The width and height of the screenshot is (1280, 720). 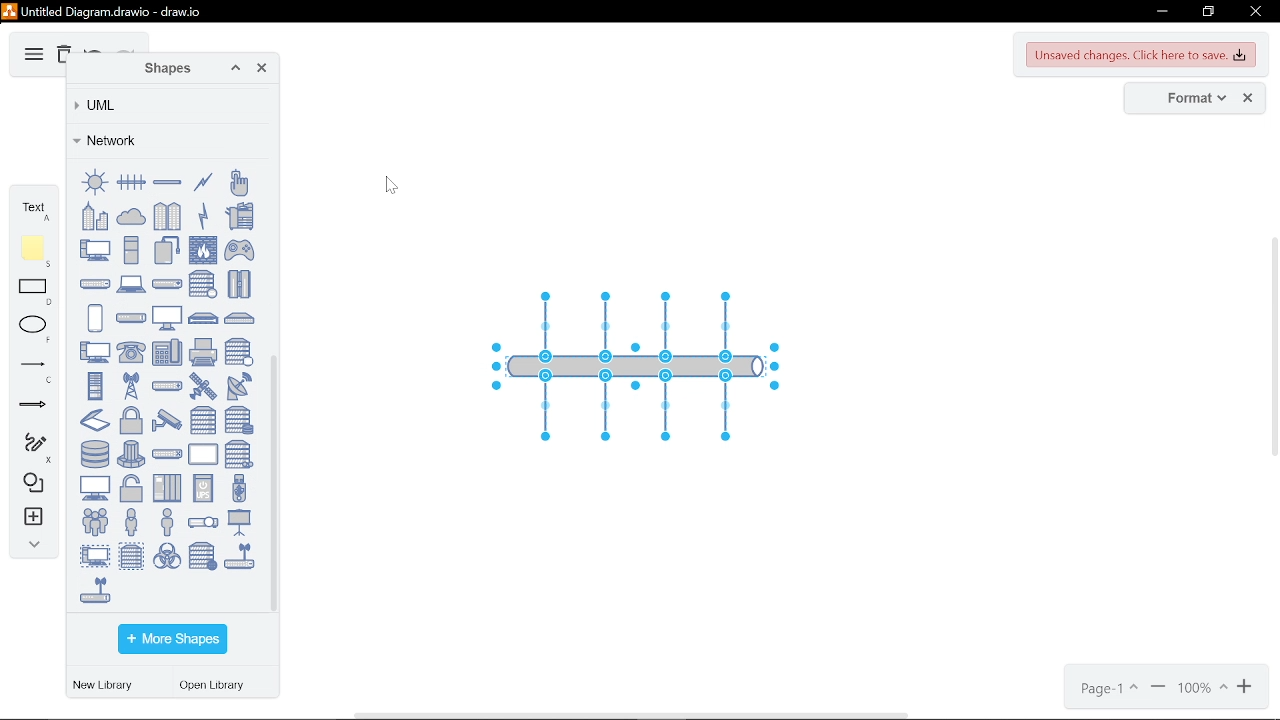 What do you see at coordinates (30, 448) in the screenshot?
I see `freehand` at bounding box center [30, 448].